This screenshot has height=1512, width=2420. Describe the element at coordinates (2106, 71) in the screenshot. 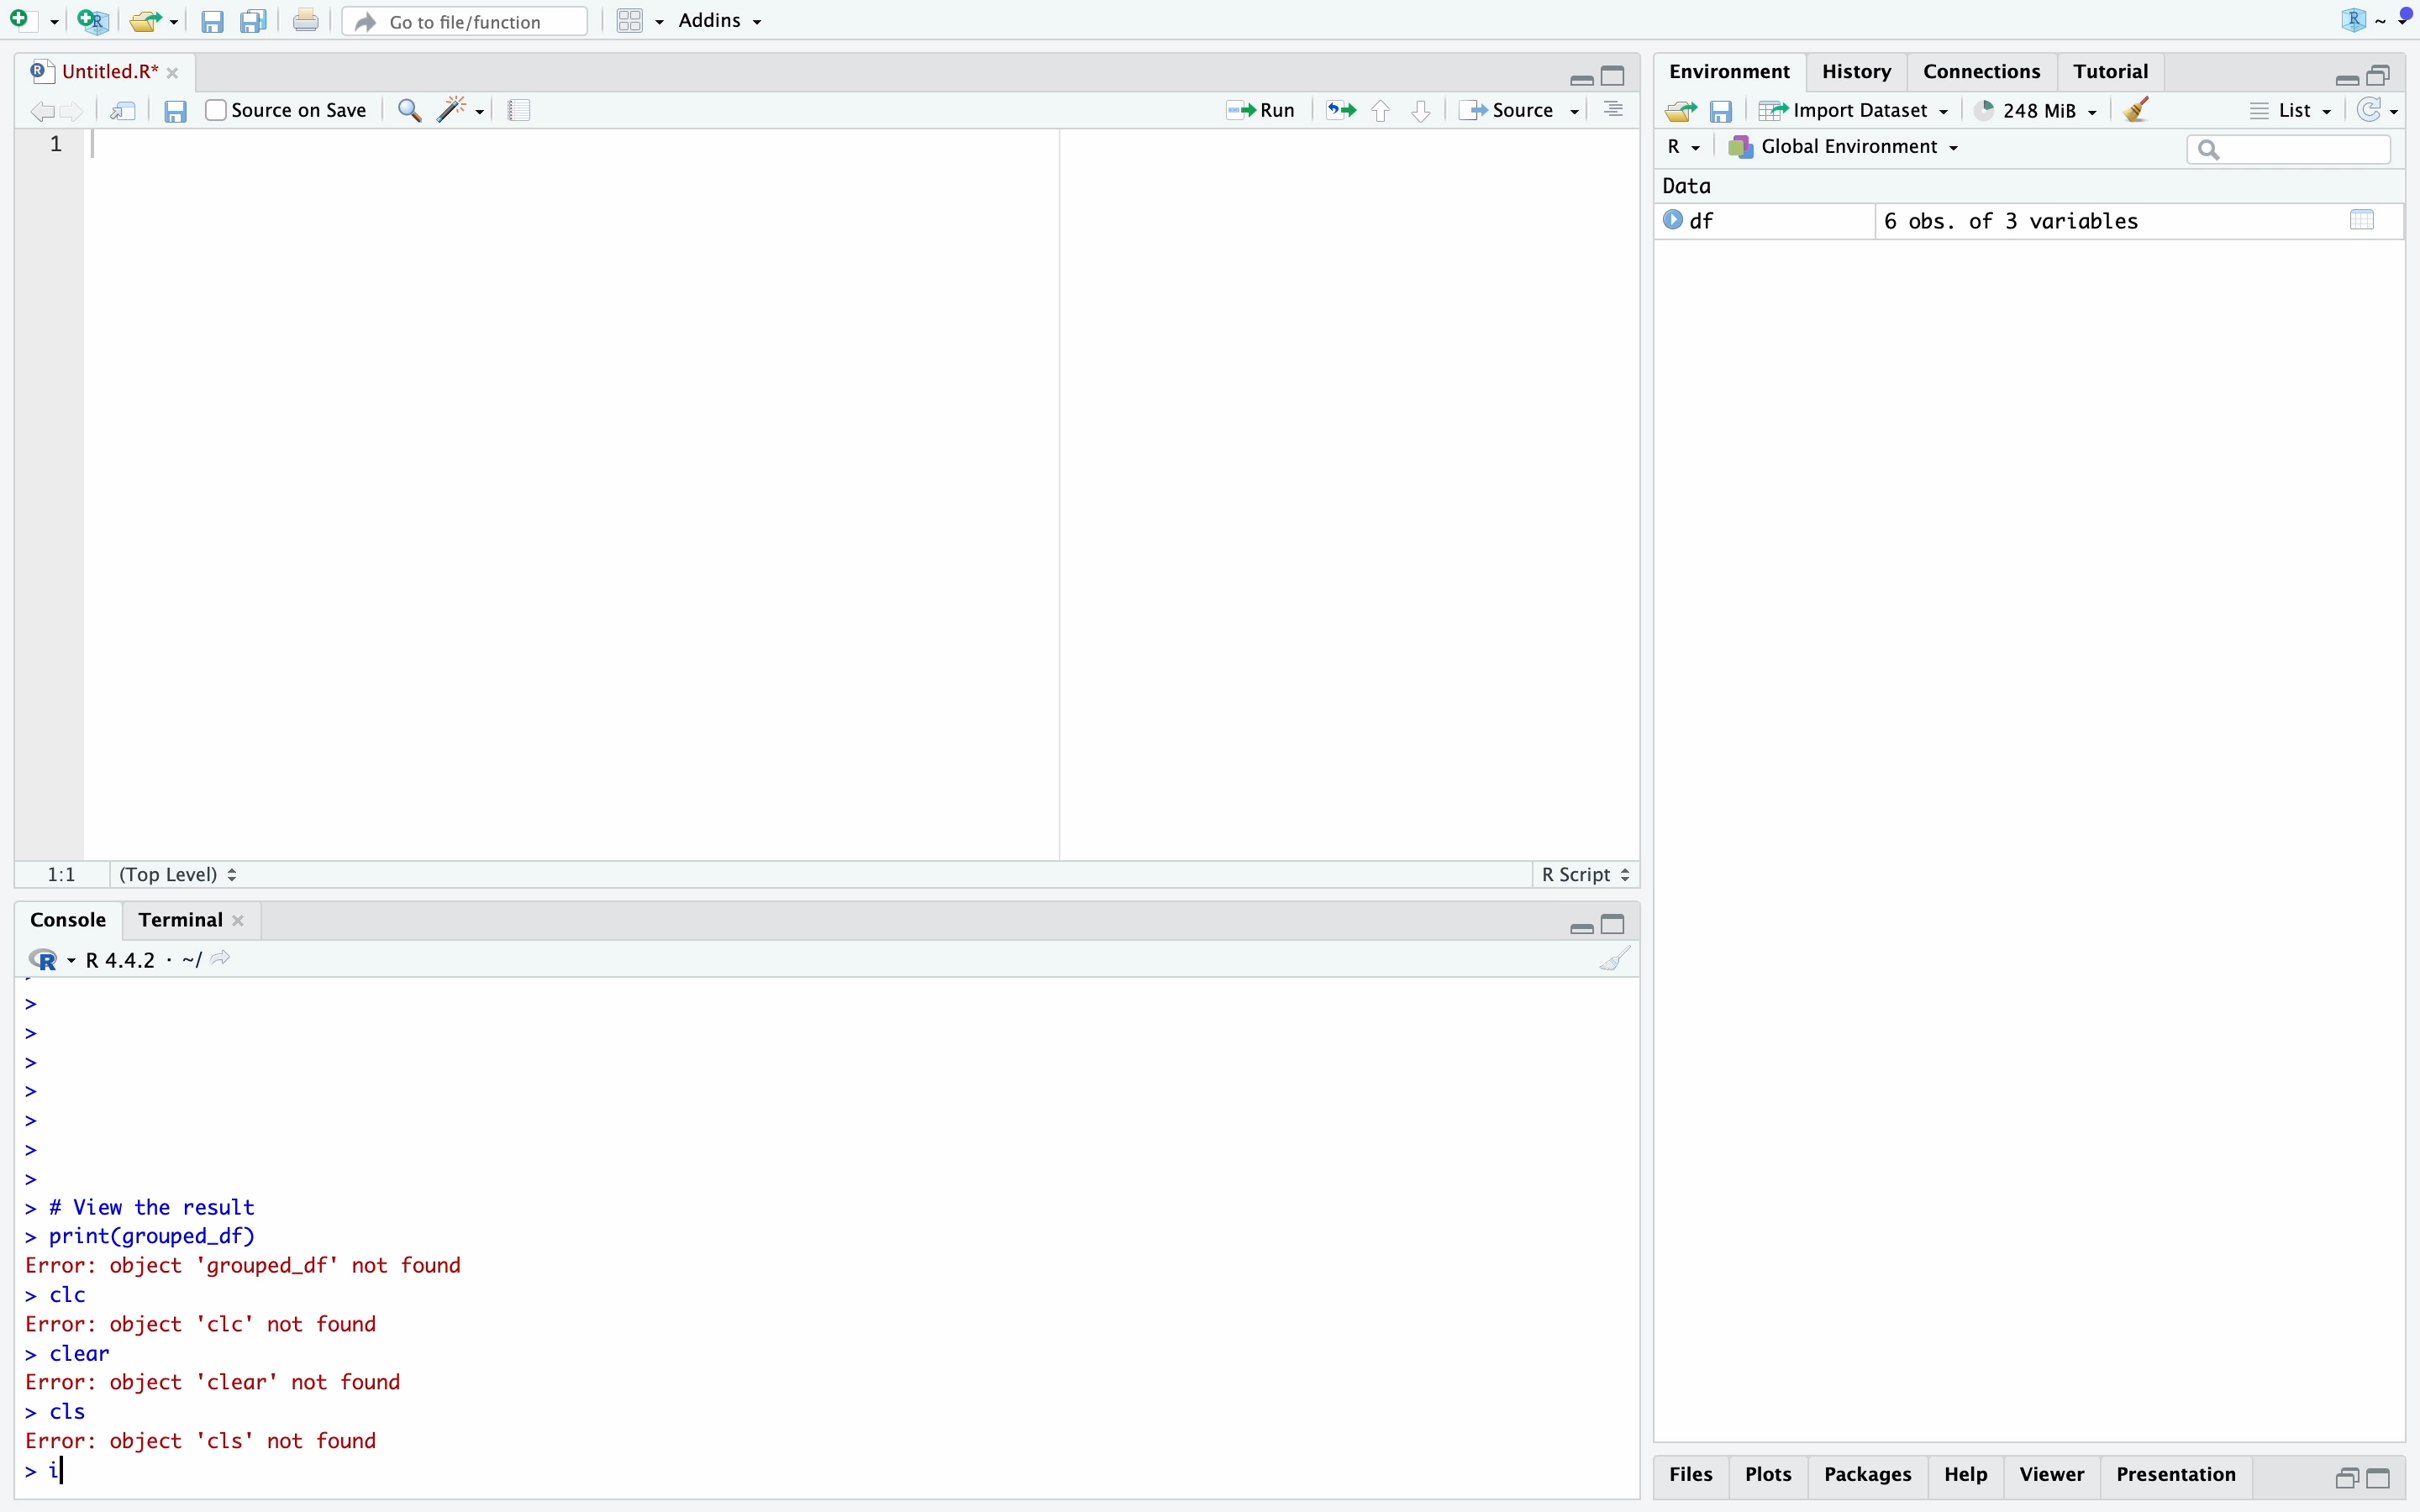

I see `Tutorial` at that location.